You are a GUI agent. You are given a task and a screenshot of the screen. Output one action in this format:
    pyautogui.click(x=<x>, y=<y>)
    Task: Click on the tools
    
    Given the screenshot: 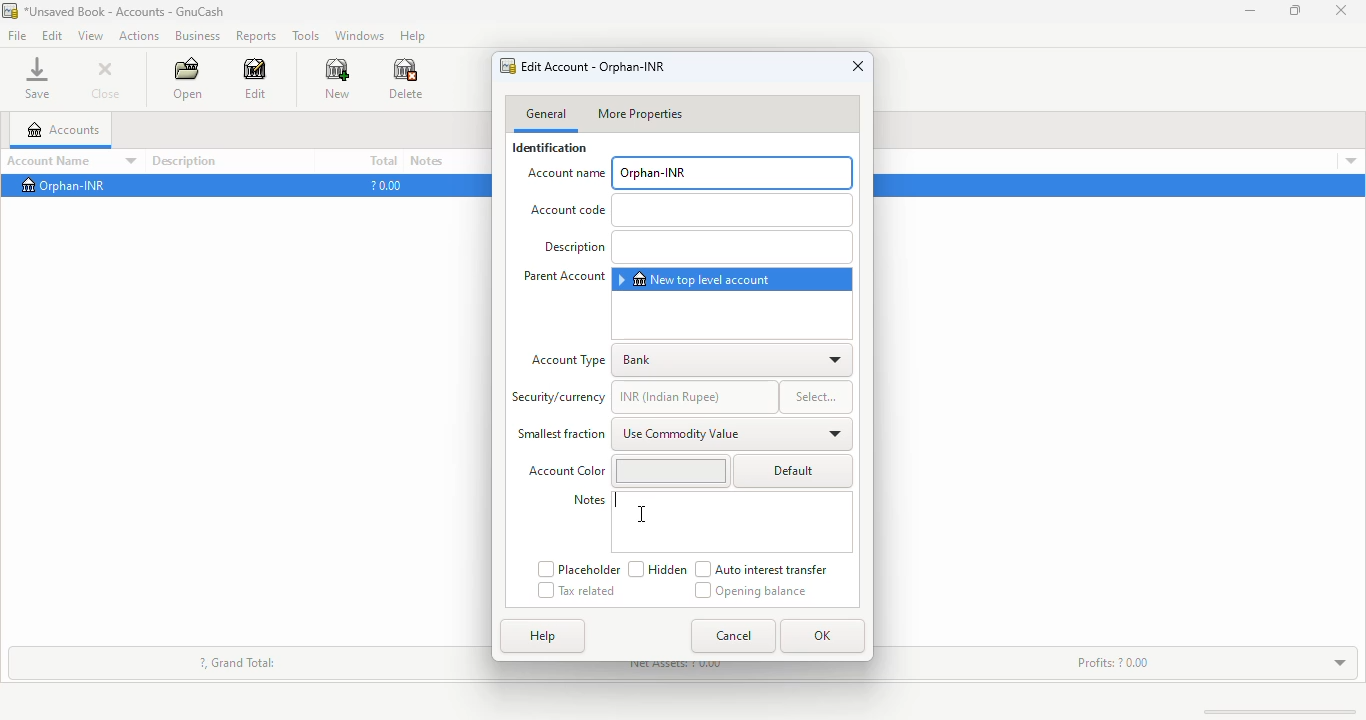 What is the action you would take?
    pyautogui.click(x=306, y=37)
    